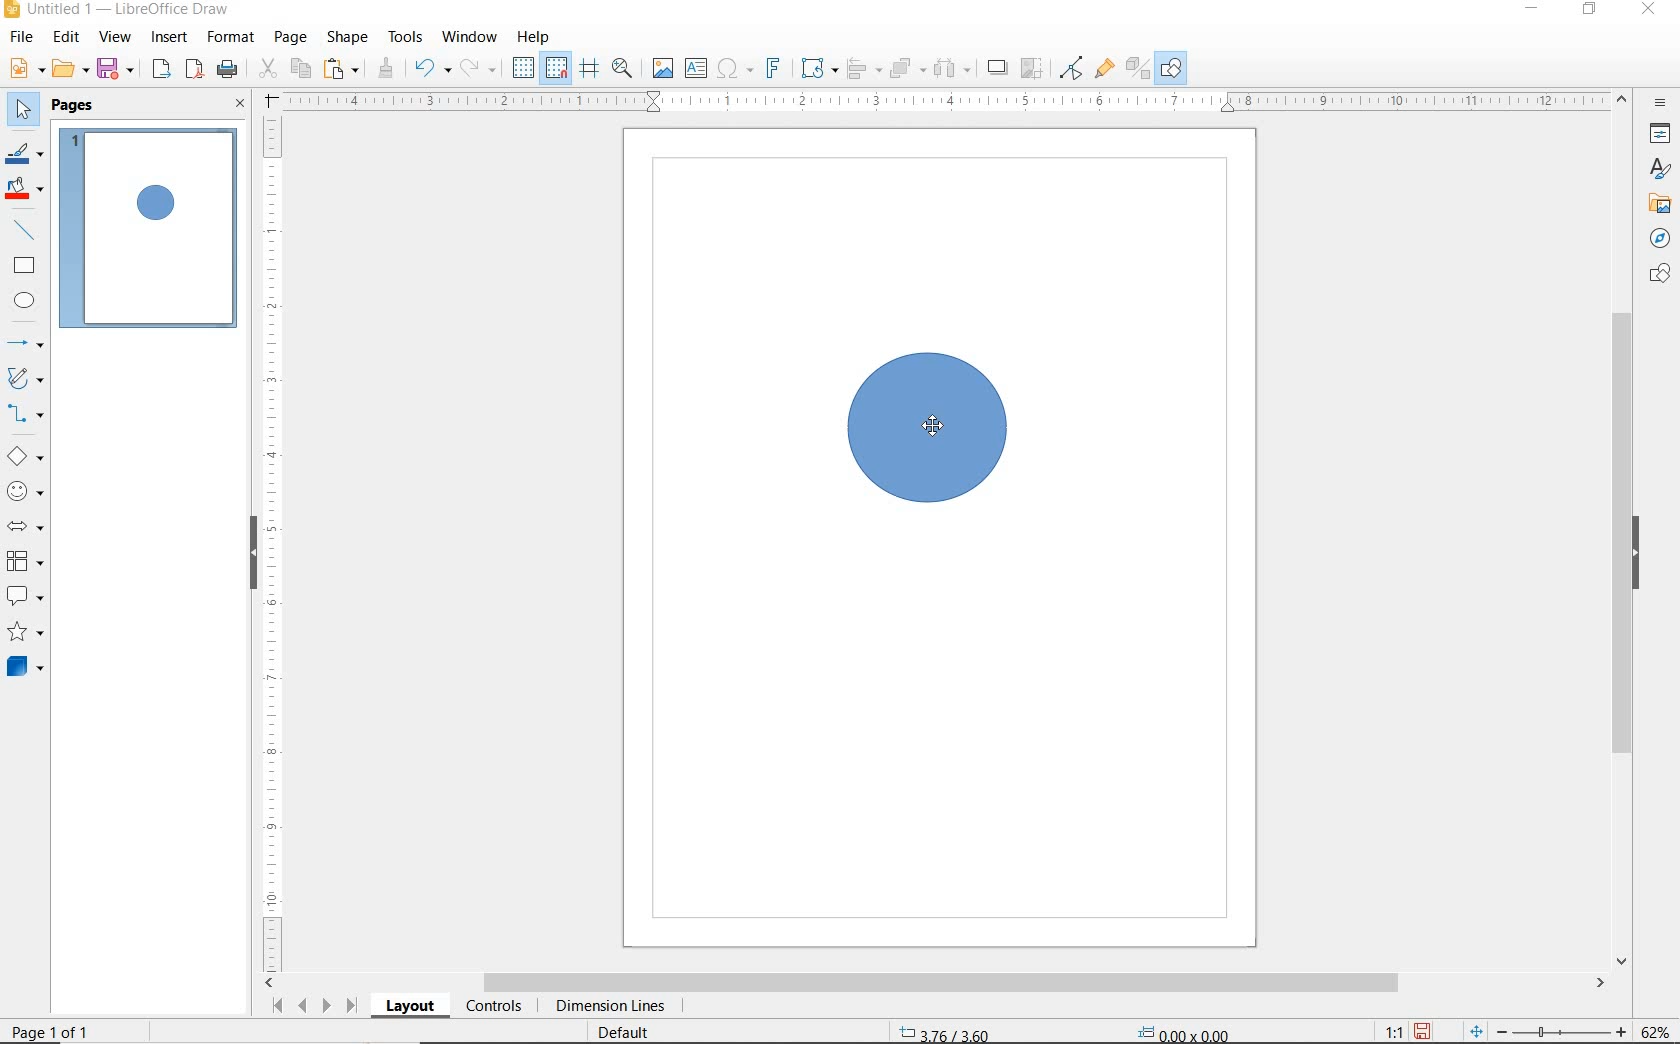  I want to click on SHAPES, so click(1663, 274).